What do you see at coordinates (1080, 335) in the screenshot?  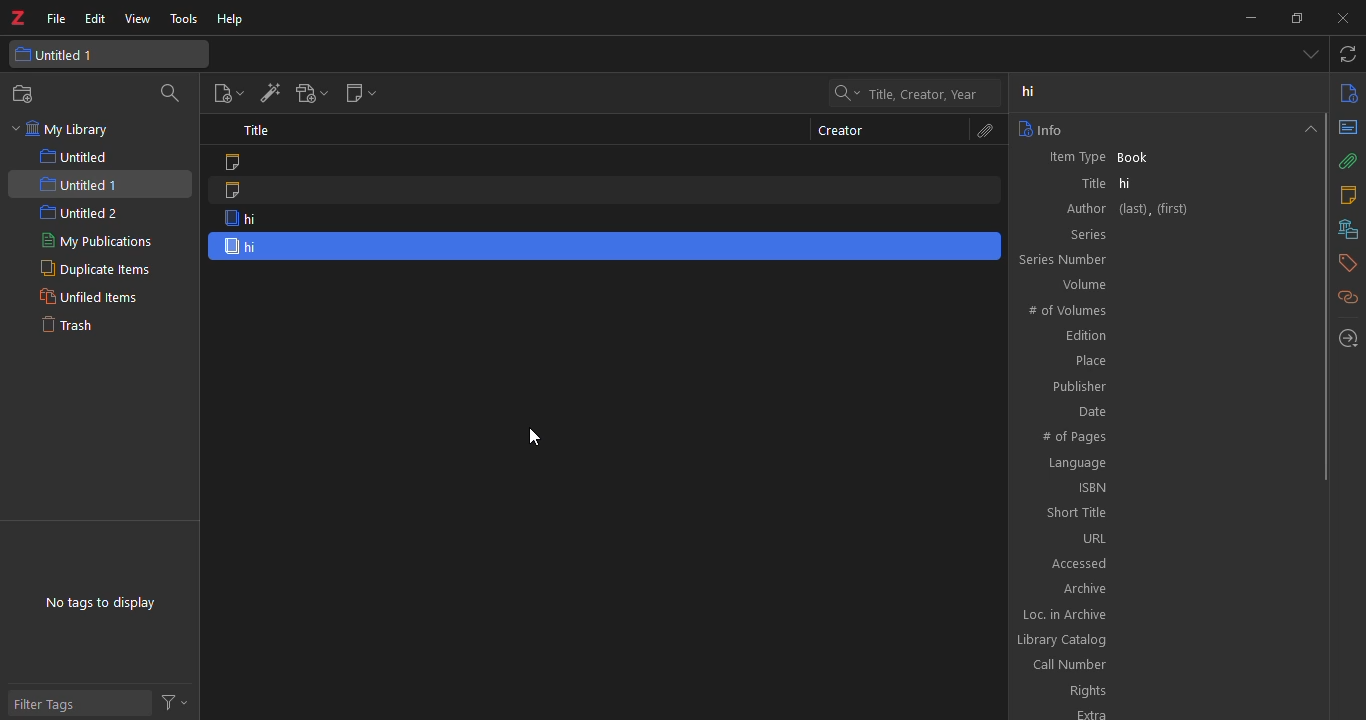 I see `edition` at bounding box center [1080, 335].